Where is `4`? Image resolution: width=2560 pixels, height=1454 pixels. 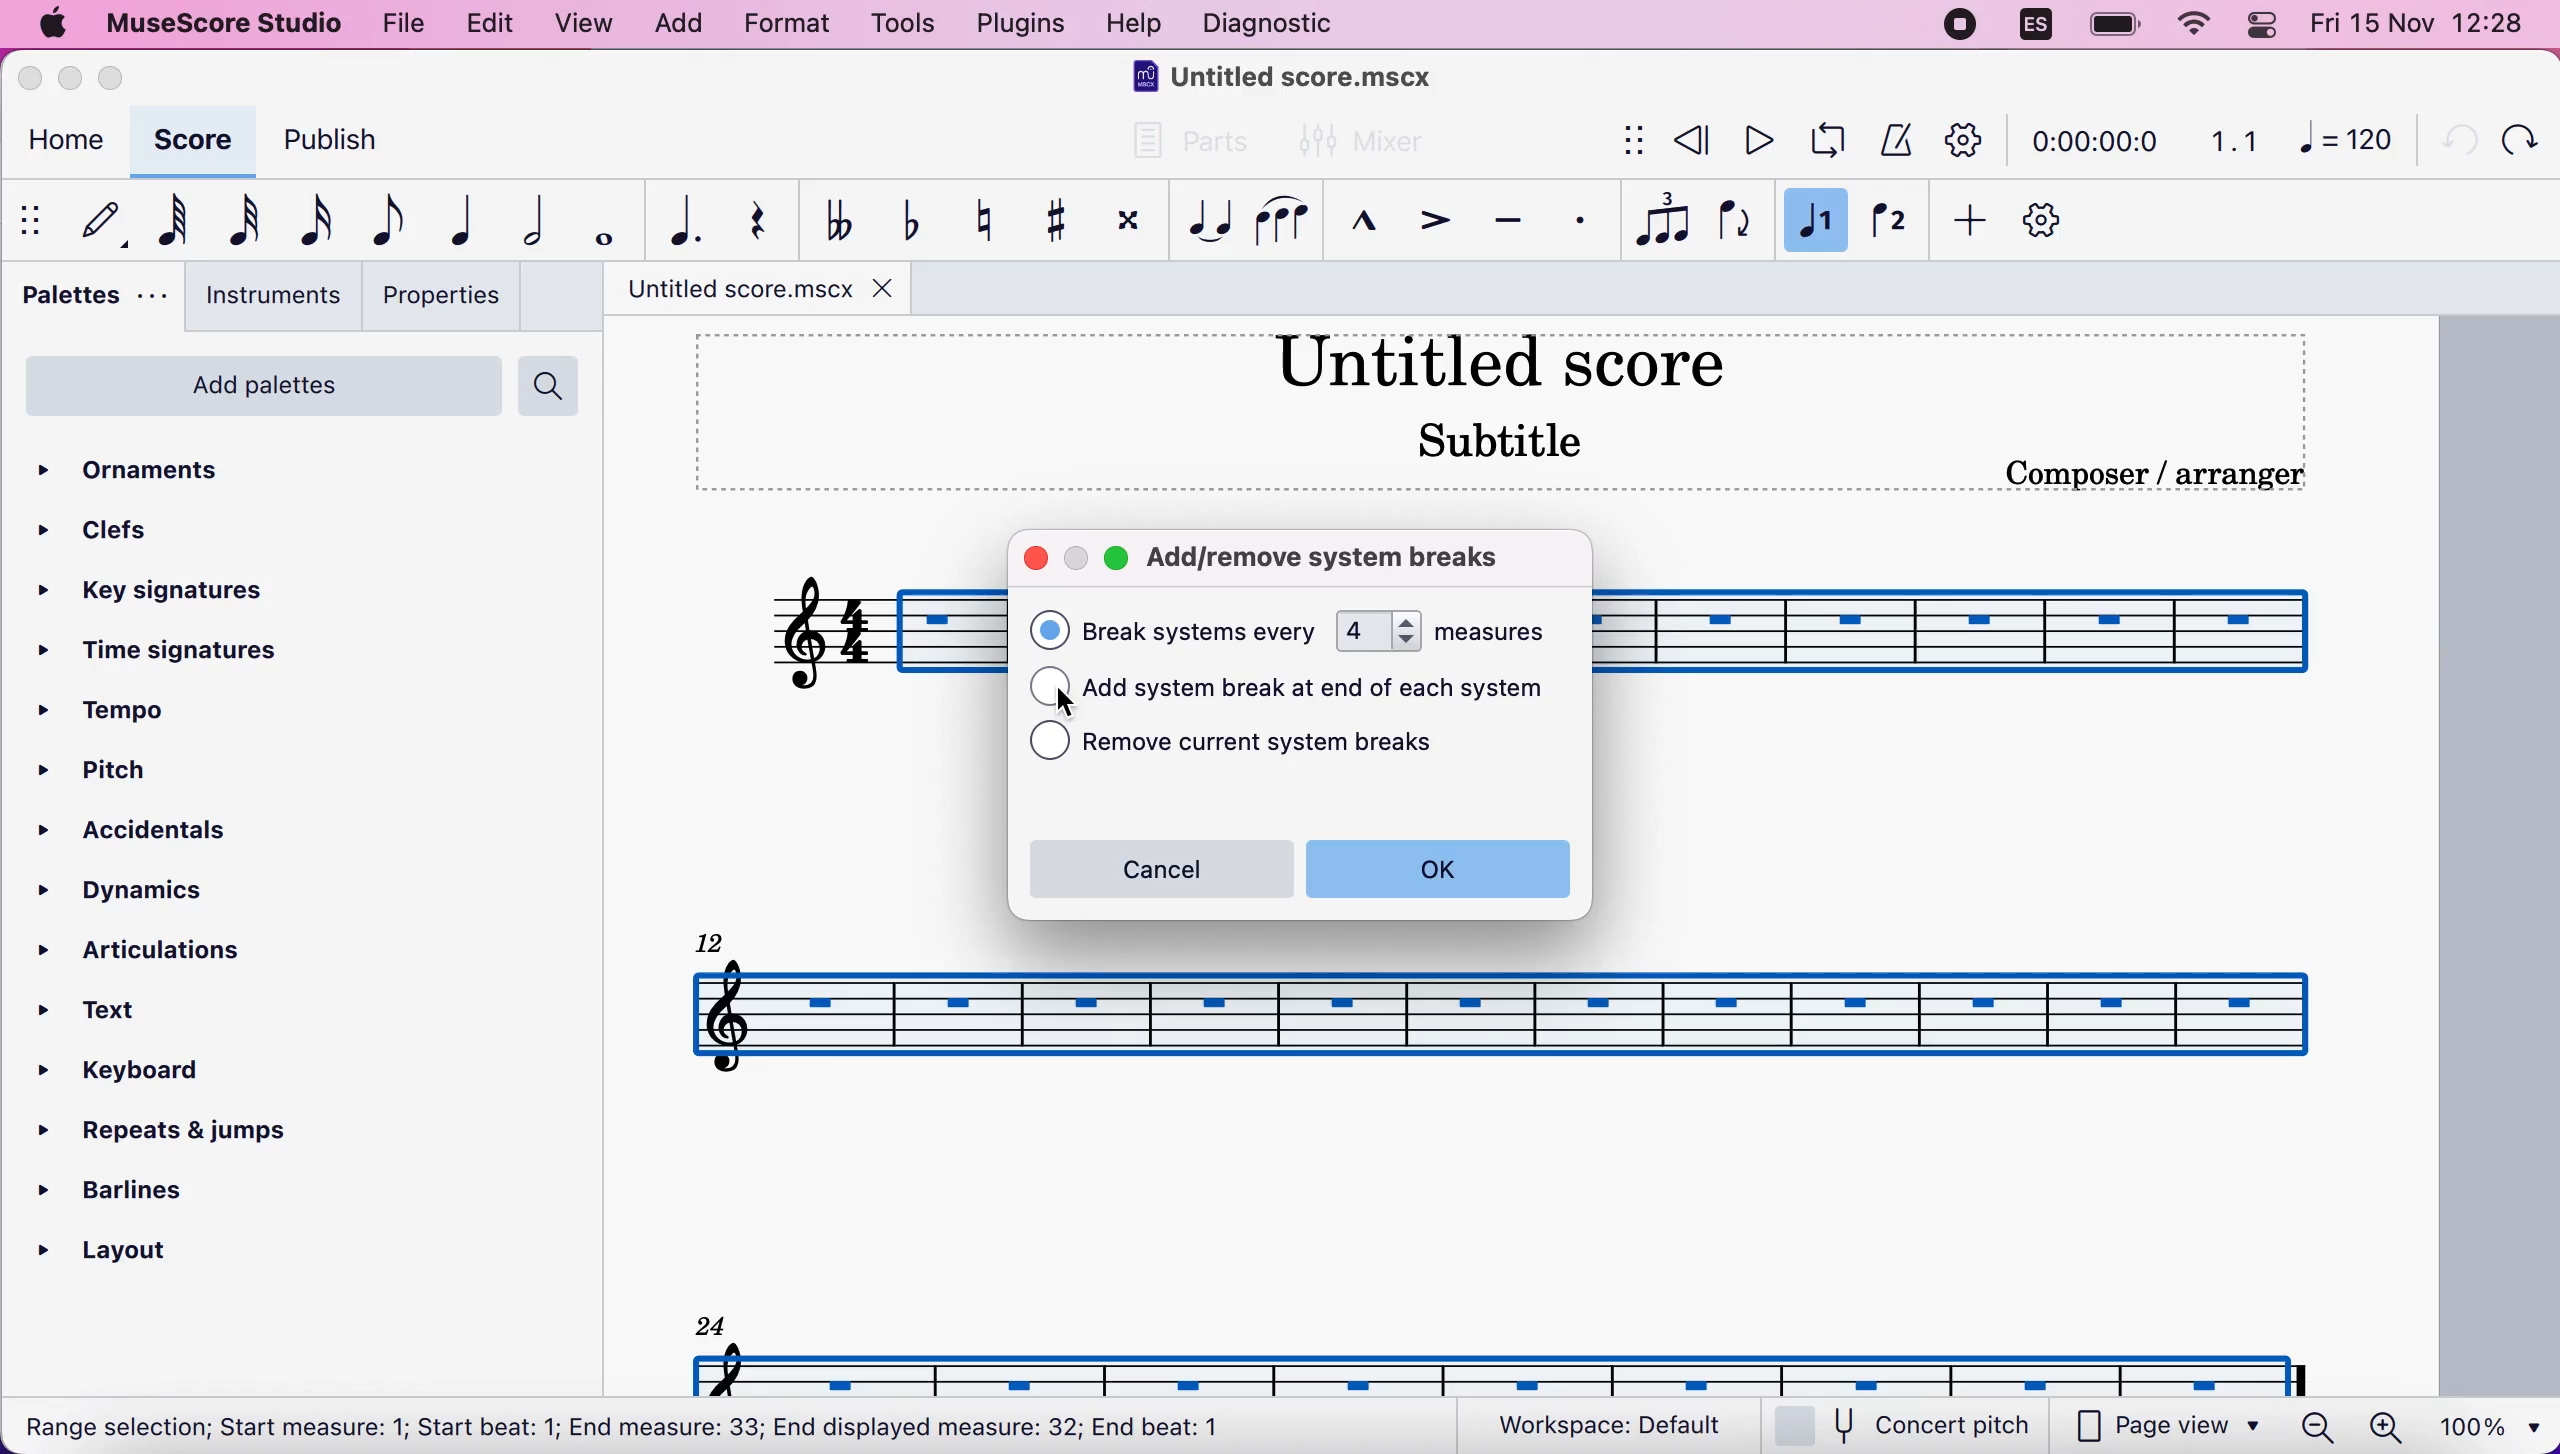
4 is located at coordinates (1378, 631).